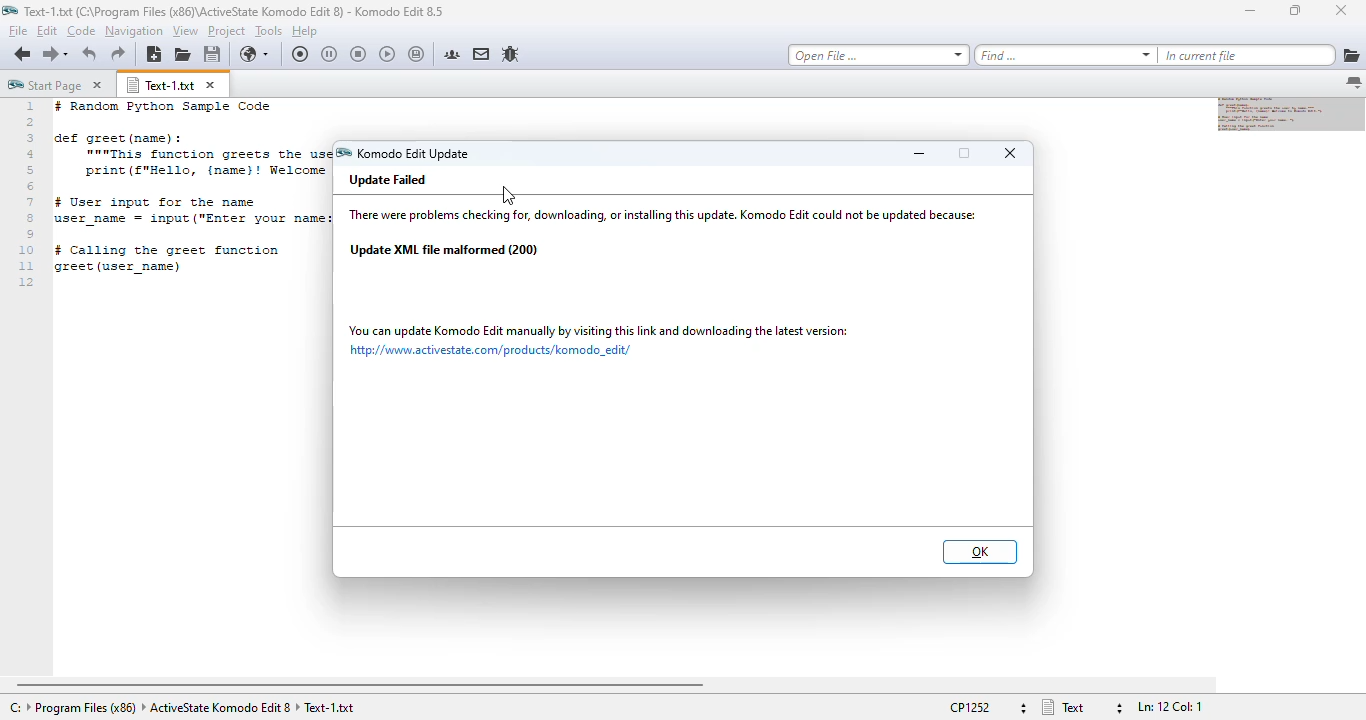 The width and height of the screenshot is (1366, 720). What do you see at coordinates (1341, 10) in the screenshot?
I see `close` at bounding box center [1341, 10].